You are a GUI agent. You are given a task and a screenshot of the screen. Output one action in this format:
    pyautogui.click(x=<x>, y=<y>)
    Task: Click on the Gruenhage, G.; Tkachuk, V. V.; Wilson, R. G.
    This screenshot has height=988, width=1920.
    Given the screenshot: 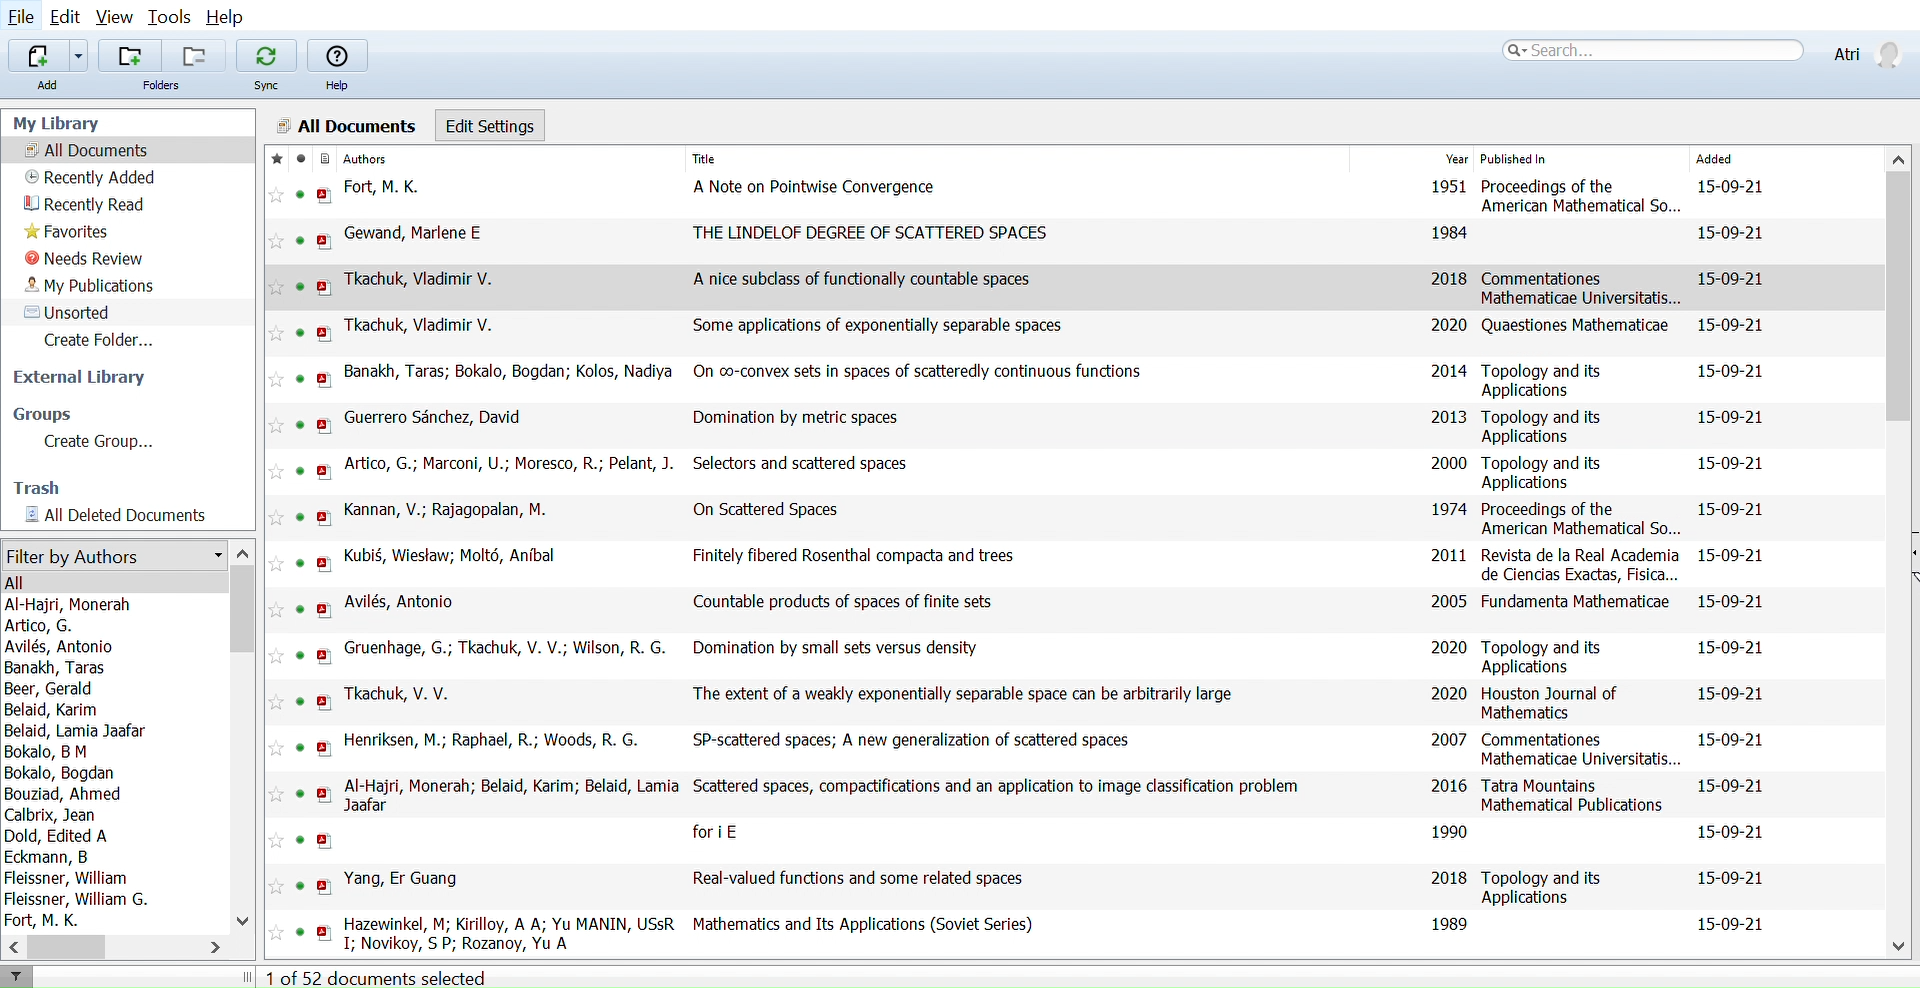 What is the action you would take?
    pyautogui.click(x=507, y=648)
    